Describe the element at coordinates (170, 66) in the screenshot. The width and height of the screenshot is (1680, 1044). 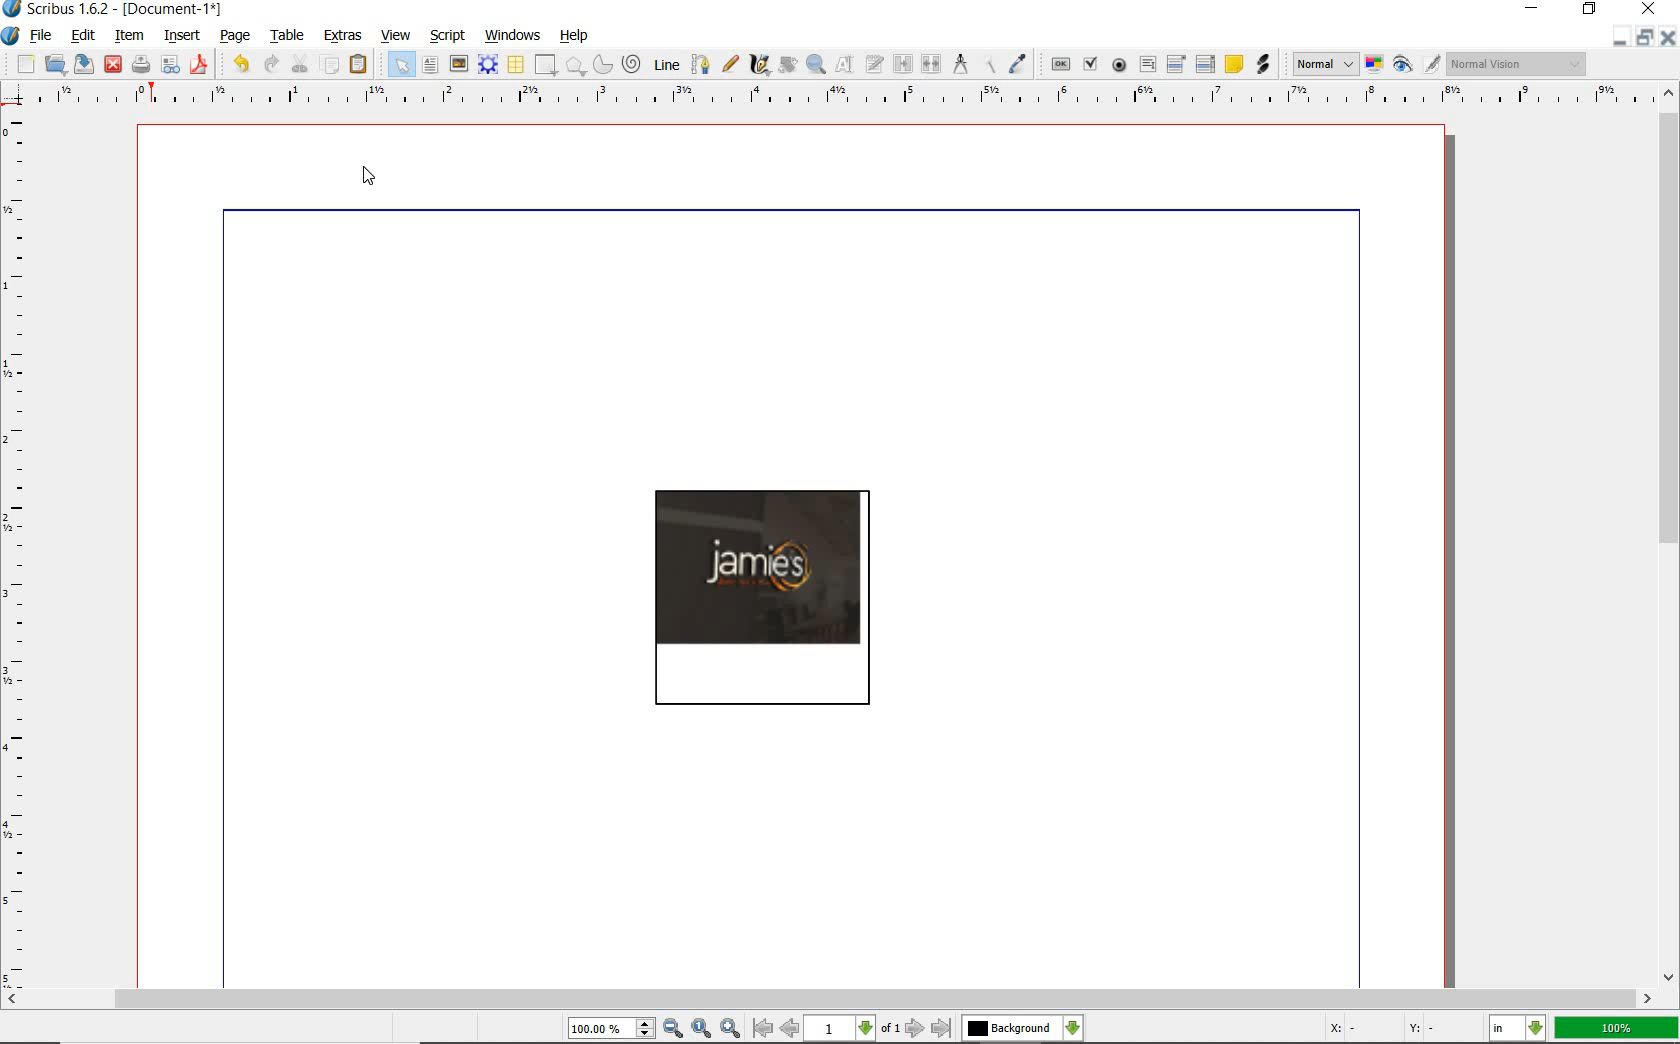
I see `preflight verifier` at that location.